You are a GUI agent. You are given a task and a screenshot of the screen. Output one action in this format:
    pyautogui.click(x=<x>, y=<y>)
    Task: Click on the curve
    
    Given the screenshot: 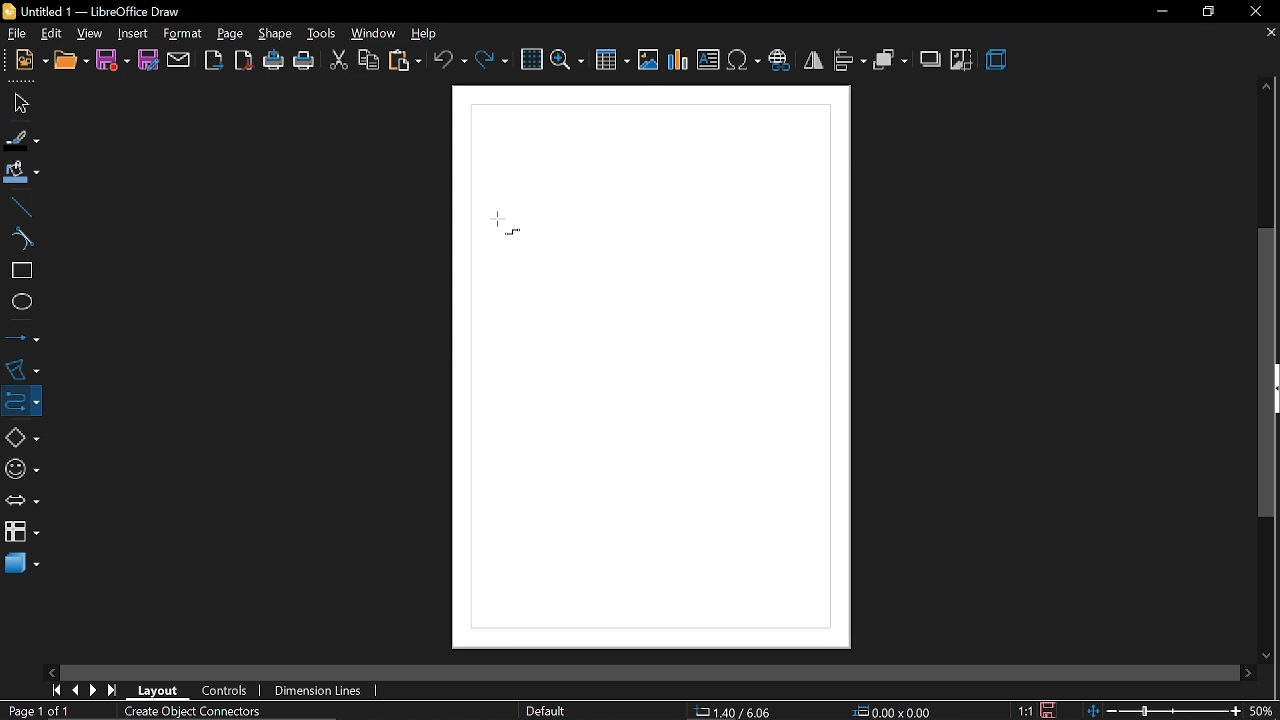 What is the action you would take?
    pyautogui.click(x=20, y=239)
    